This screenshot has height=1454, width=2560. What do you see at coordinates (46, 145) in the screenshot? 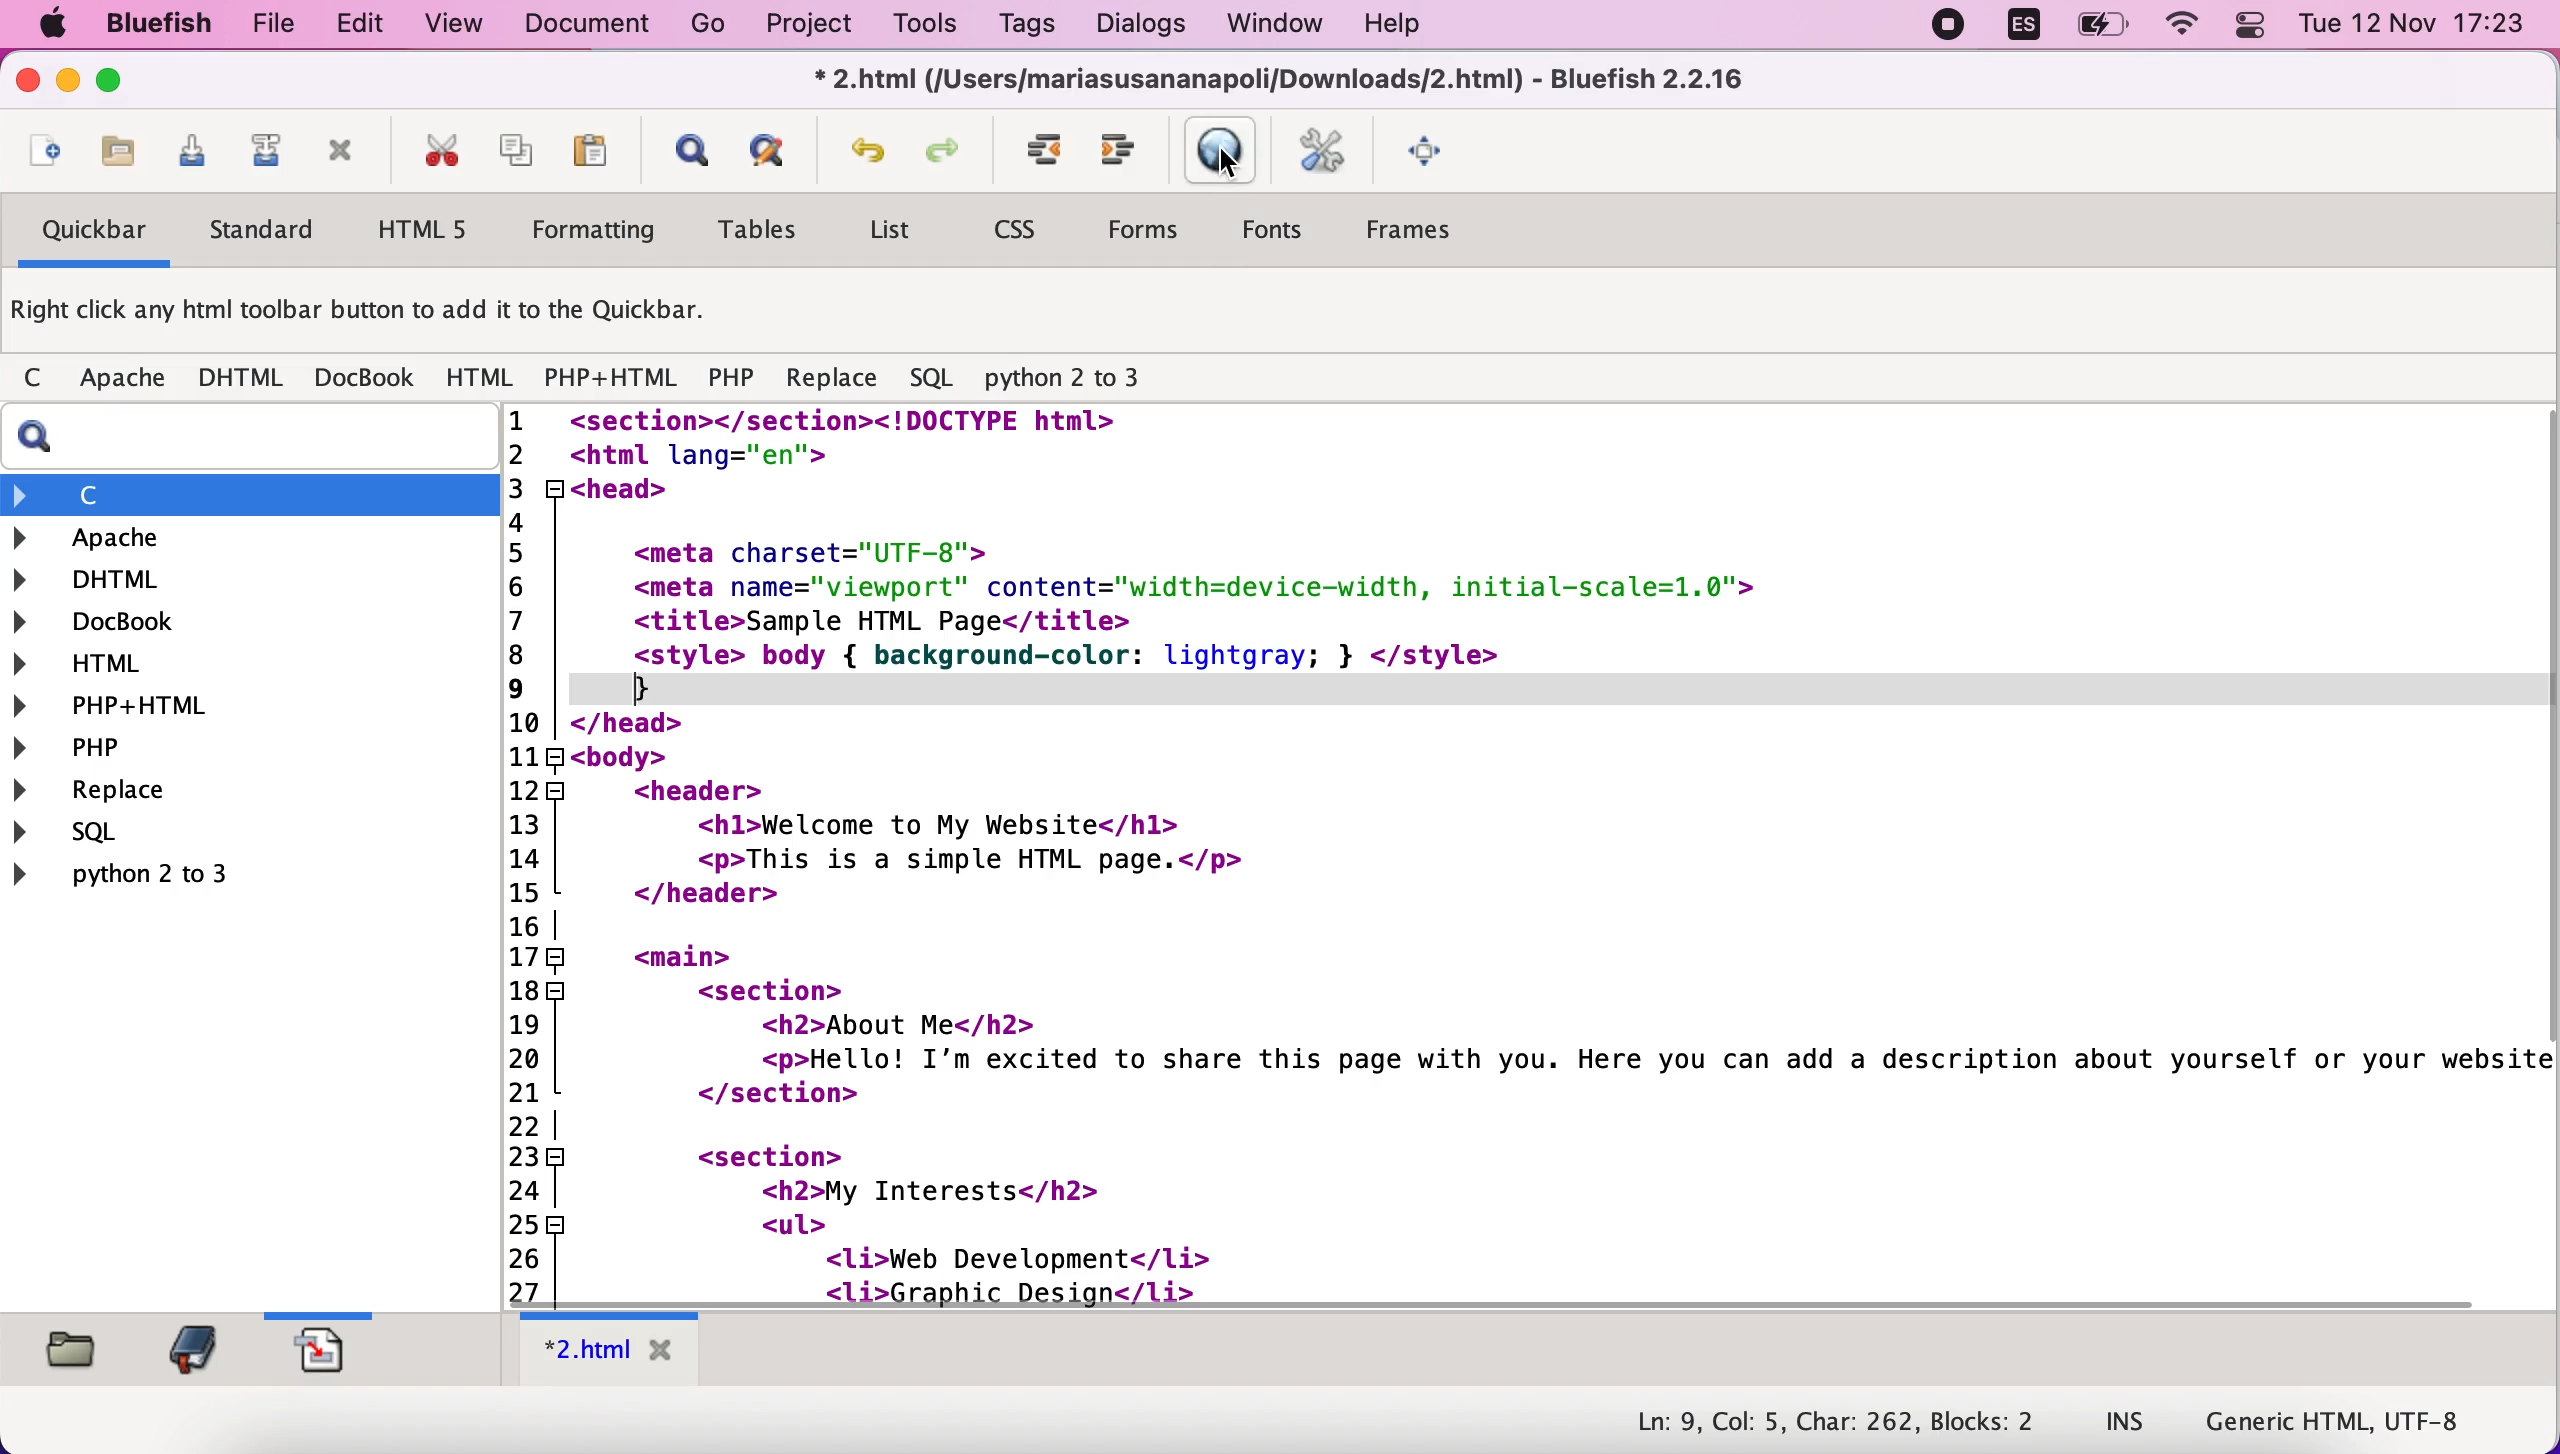
I see `new file` at bounding box center [46, 145].